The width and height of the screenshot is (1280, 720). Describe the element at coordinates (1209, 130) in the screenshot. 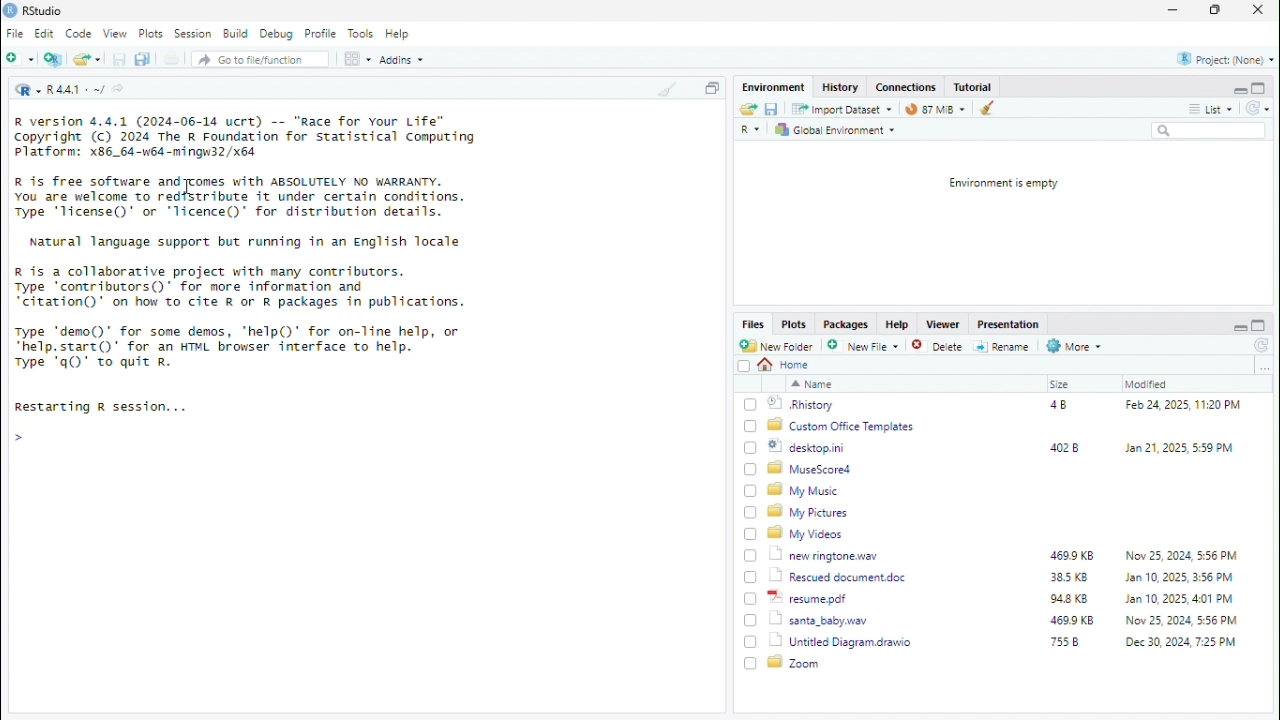

I see `search box` at that location.